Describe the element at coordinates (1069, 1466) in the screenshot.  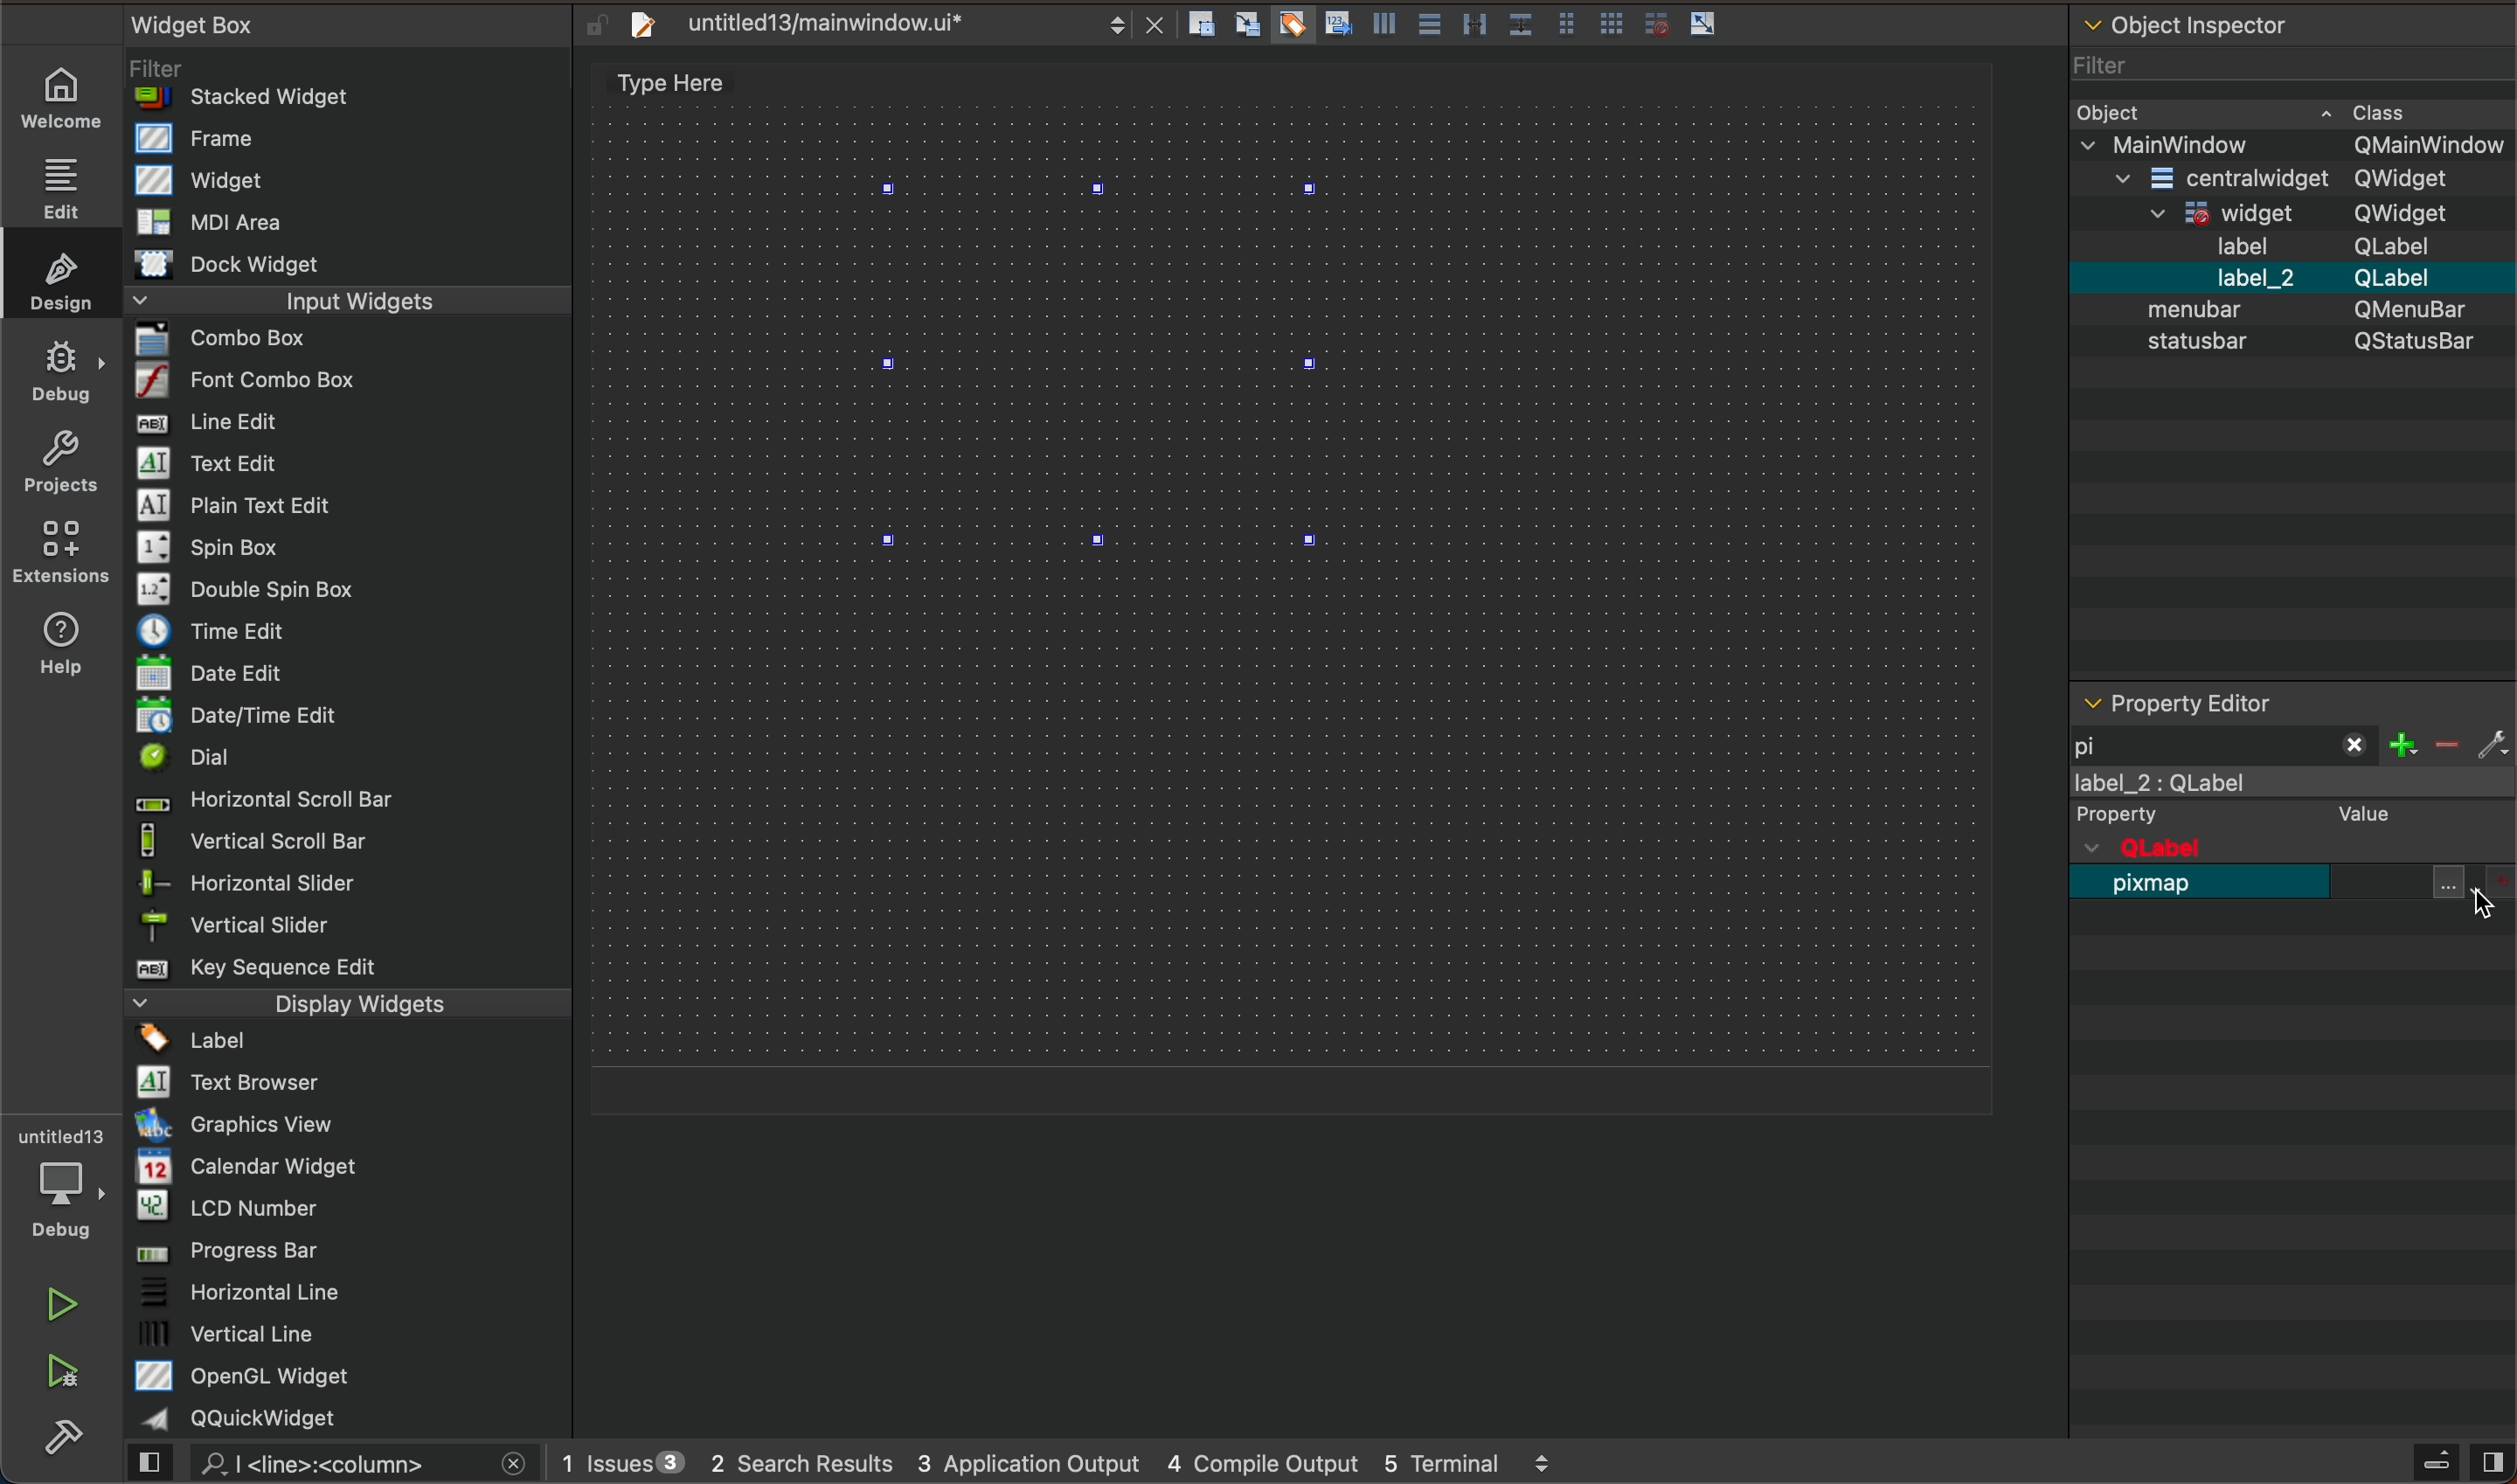
I see `logs` at that location.